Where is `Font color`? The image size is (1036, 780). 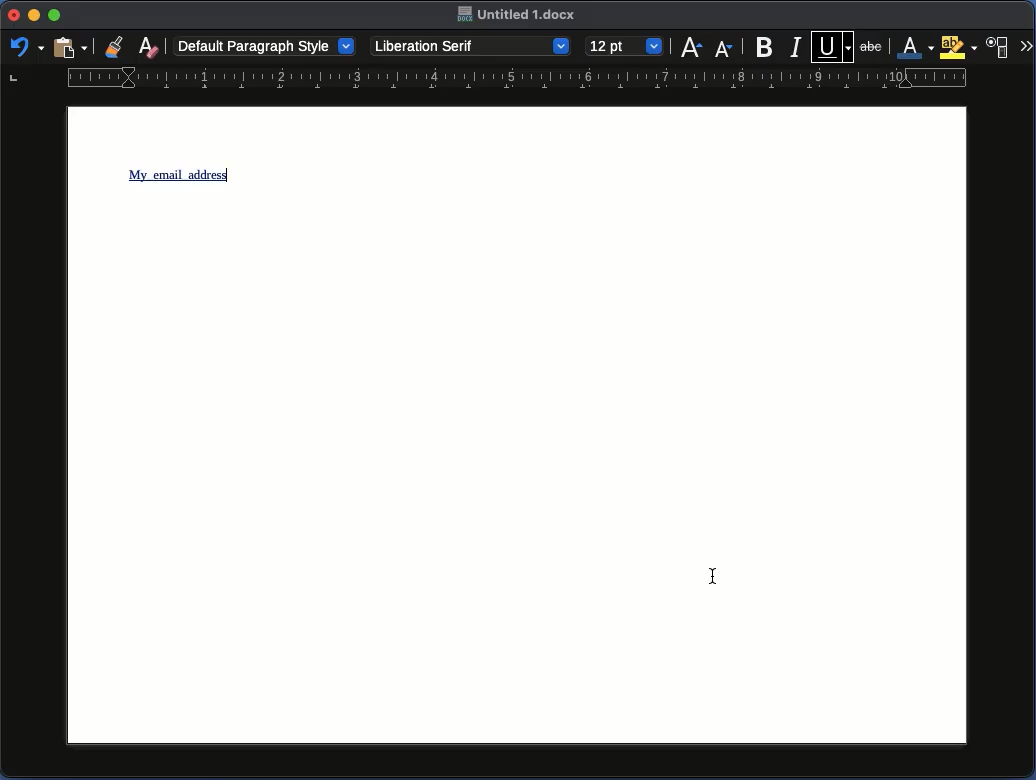
Font color is located at coordinates (912, 47).